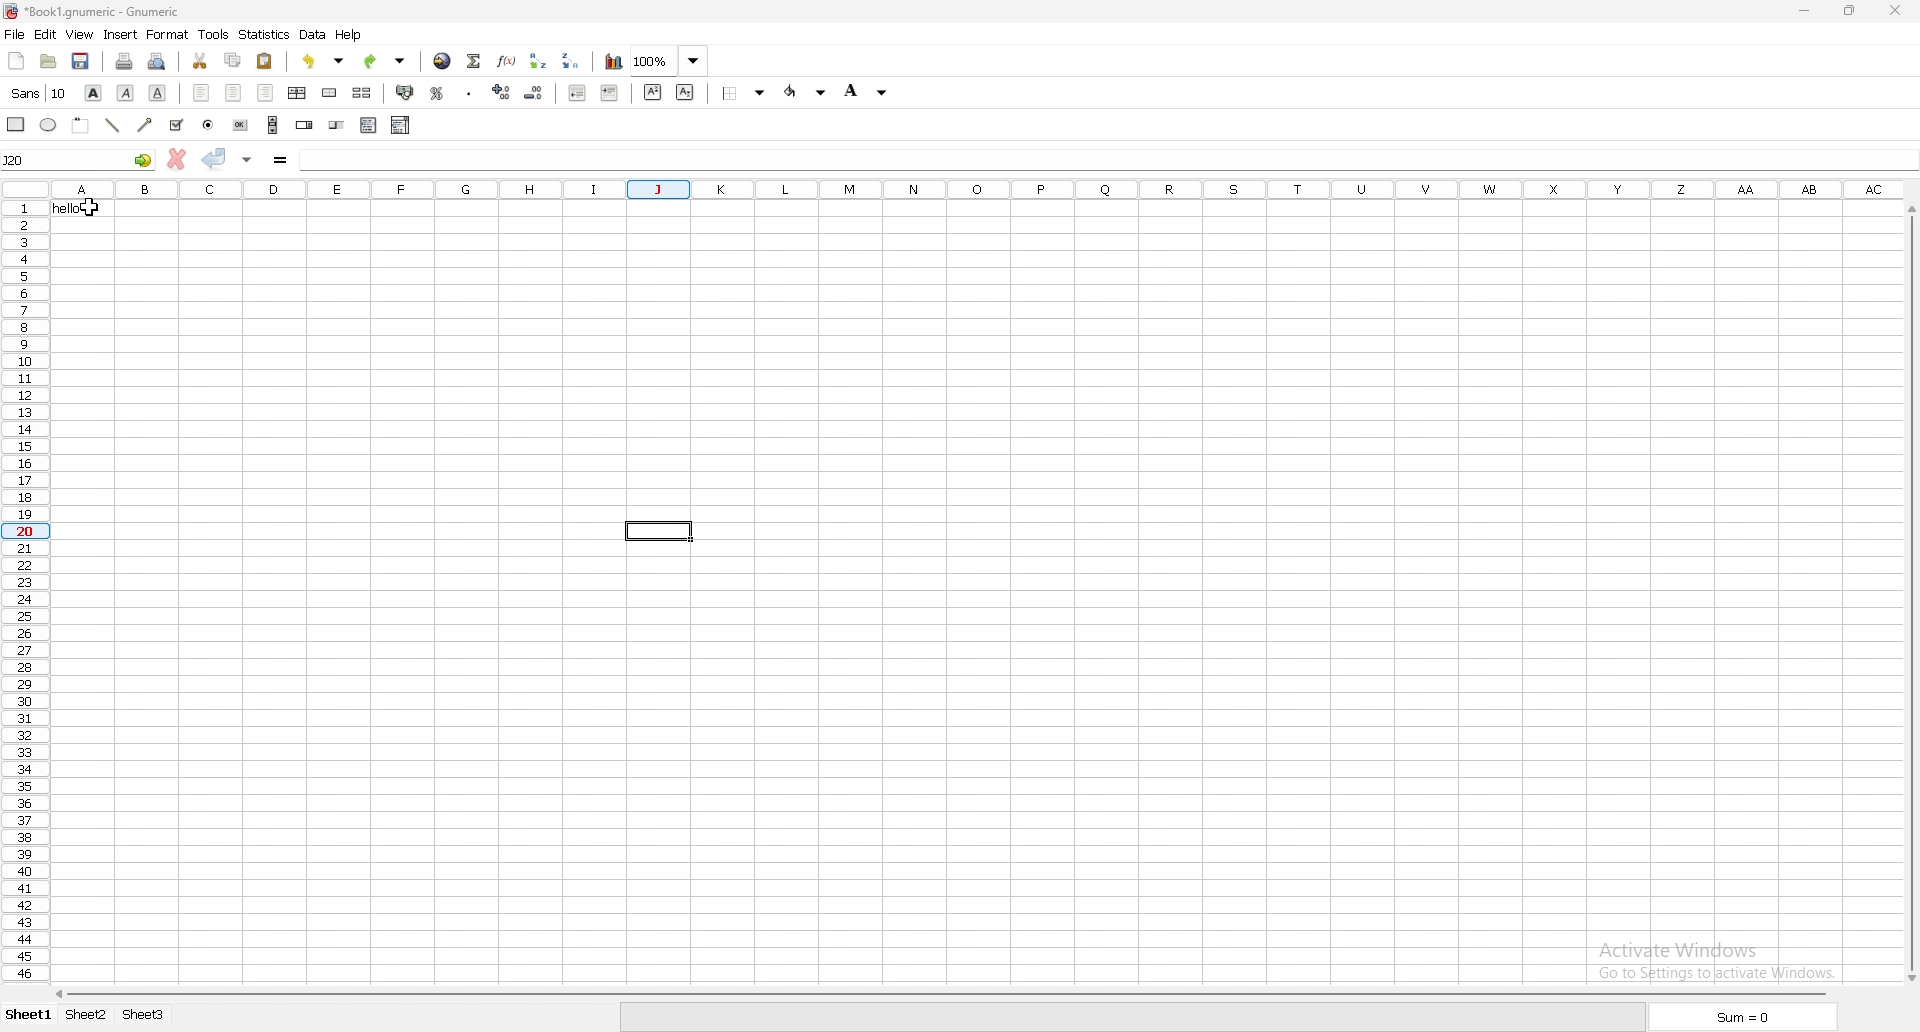  What do you see at coordinates (81, 125) in the screenshot?
I see `frame` at bounding box center [81, 125].